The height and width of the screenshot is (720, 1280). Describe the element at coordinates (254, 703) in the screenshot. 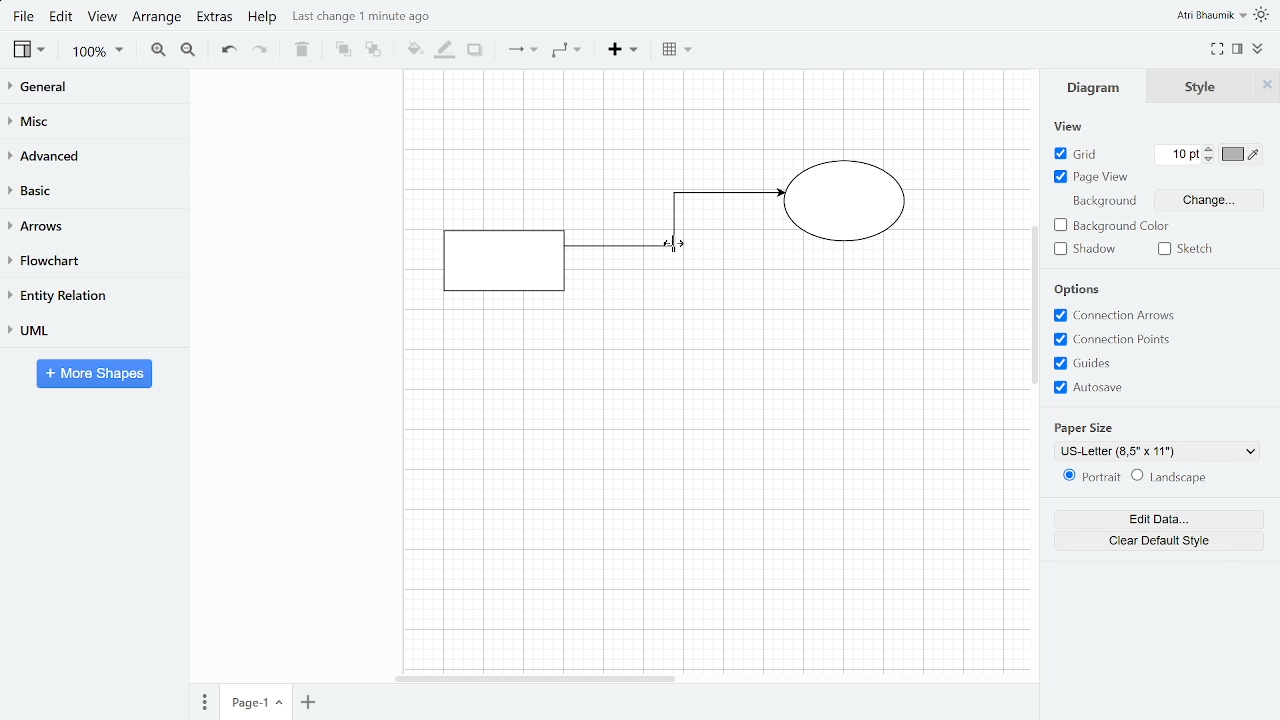

I see `Current page` at that location.